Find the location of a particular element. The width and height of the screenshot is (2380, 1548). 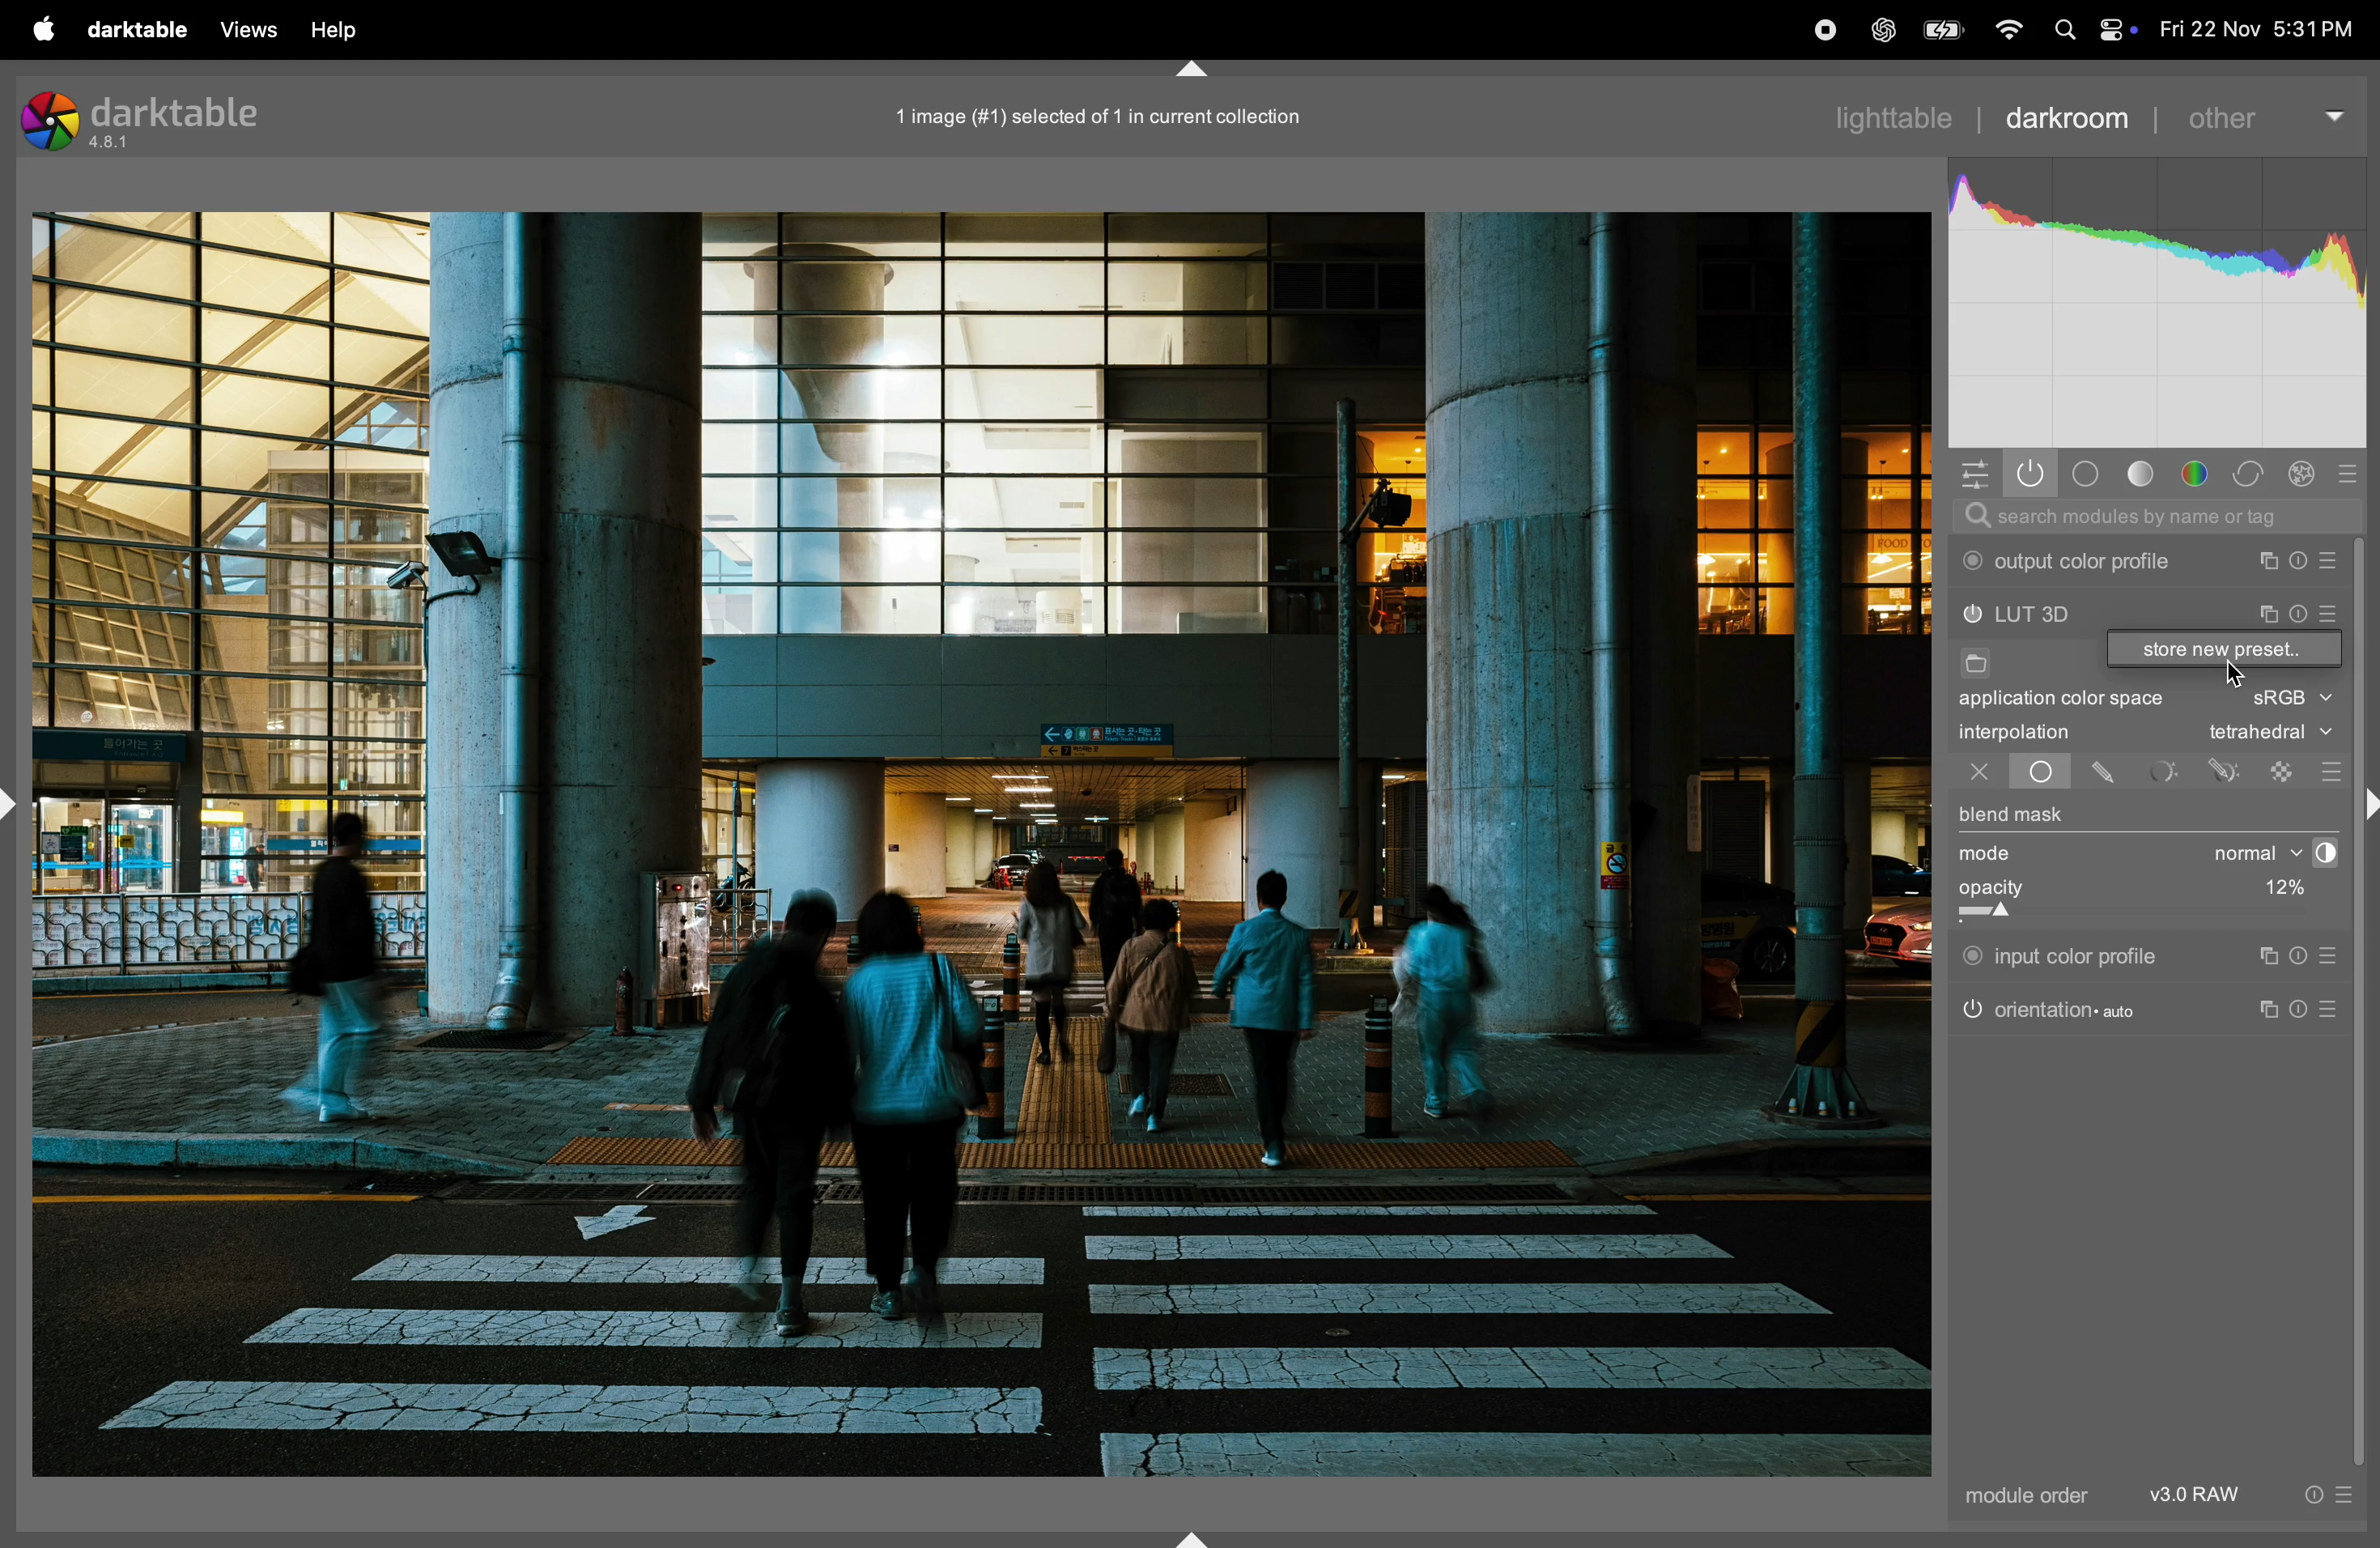

instance is located at coordinates (2266, 956).